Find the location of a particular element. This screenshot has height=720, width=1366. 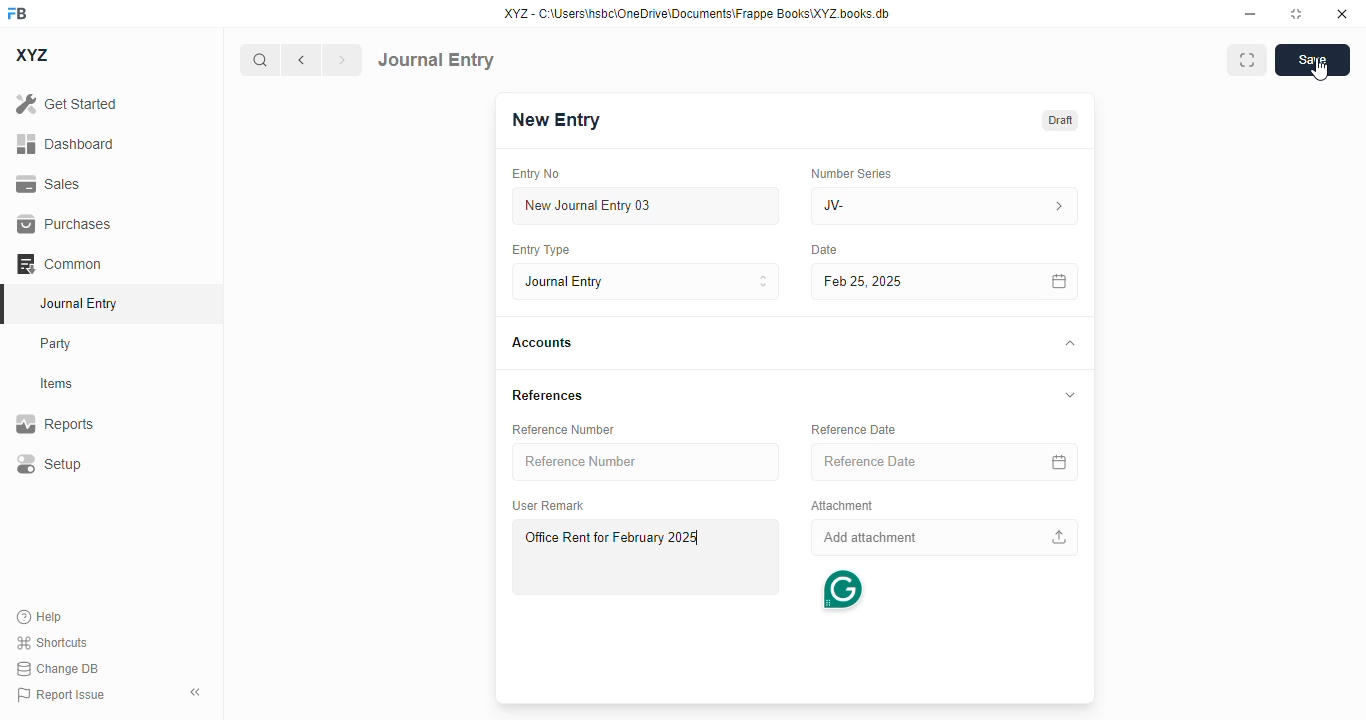

reference date is located at coordinates (902, 462).